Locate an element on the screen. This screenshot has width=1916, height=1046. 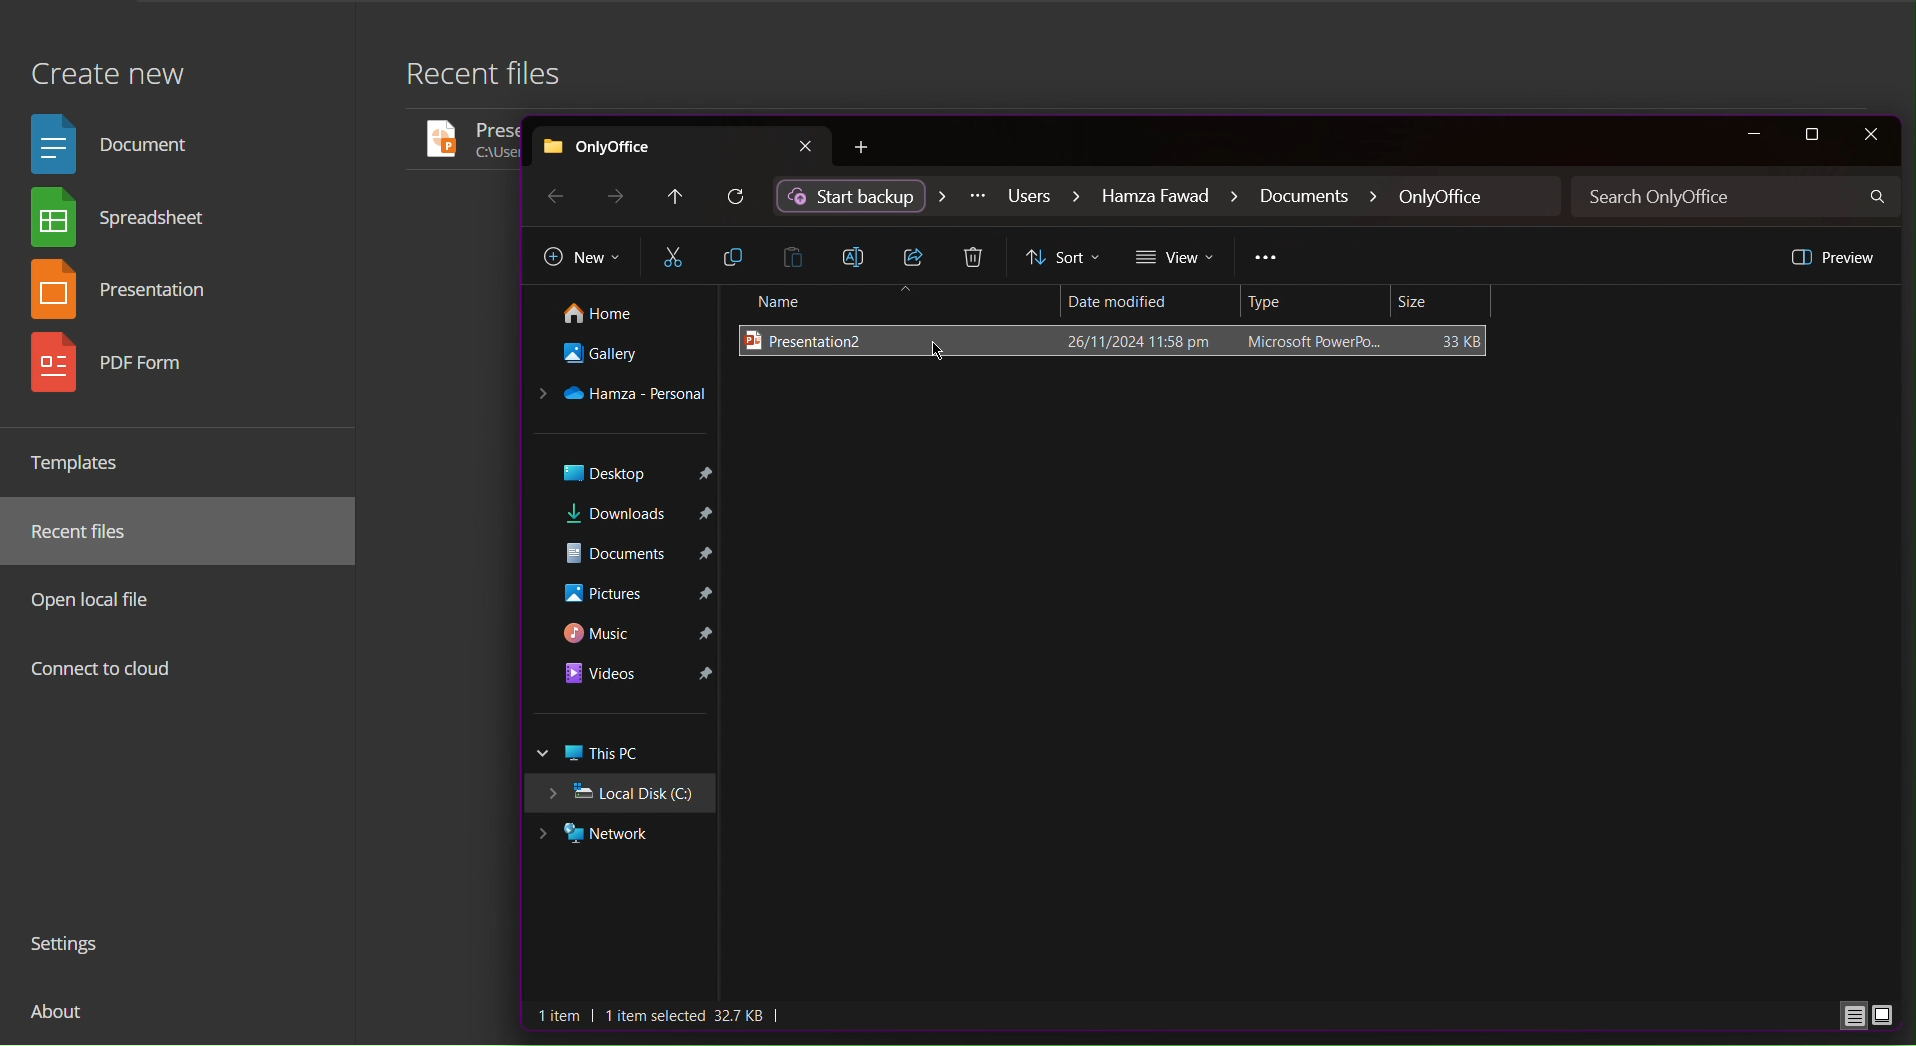
Spreadsheet is located at coordinates (126, 221).